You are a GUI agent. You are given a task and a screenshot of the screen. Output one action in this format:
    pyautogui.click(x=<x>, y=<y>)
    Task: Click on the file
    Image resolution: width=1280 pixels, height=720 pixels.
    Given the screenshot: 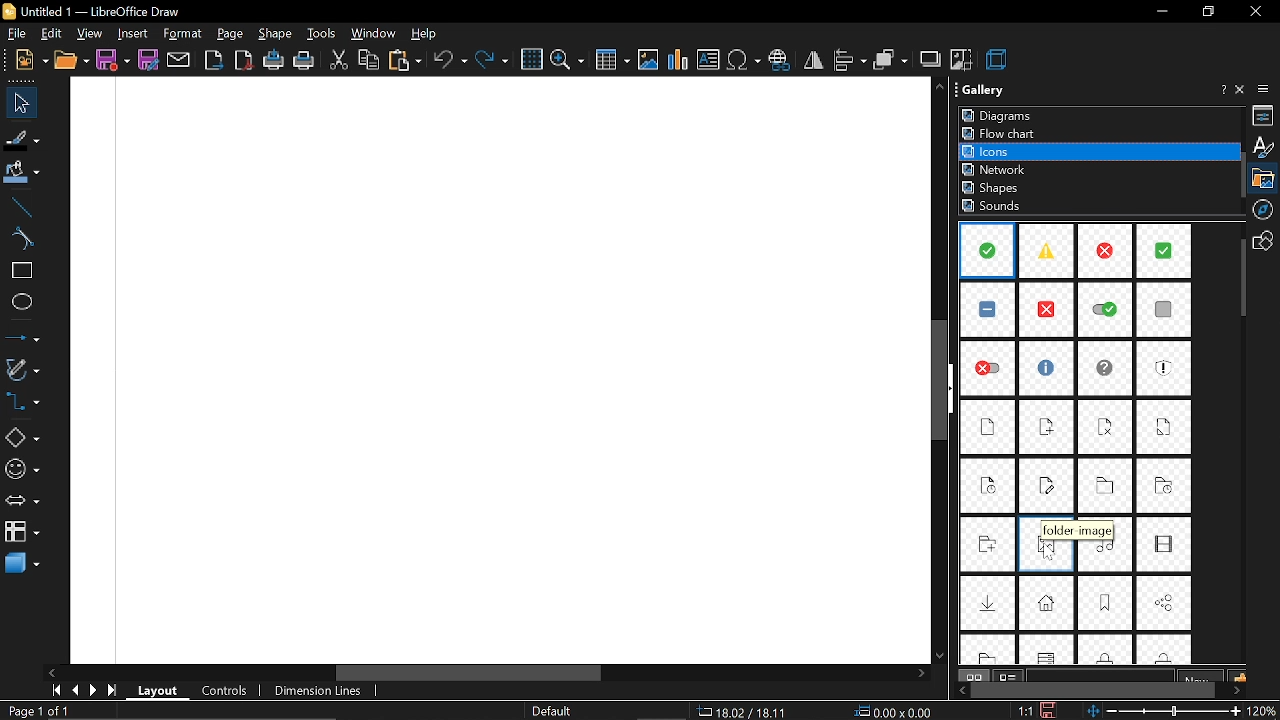 What is the action you would take?
    pyautogui.click(x=16, y=34)
    